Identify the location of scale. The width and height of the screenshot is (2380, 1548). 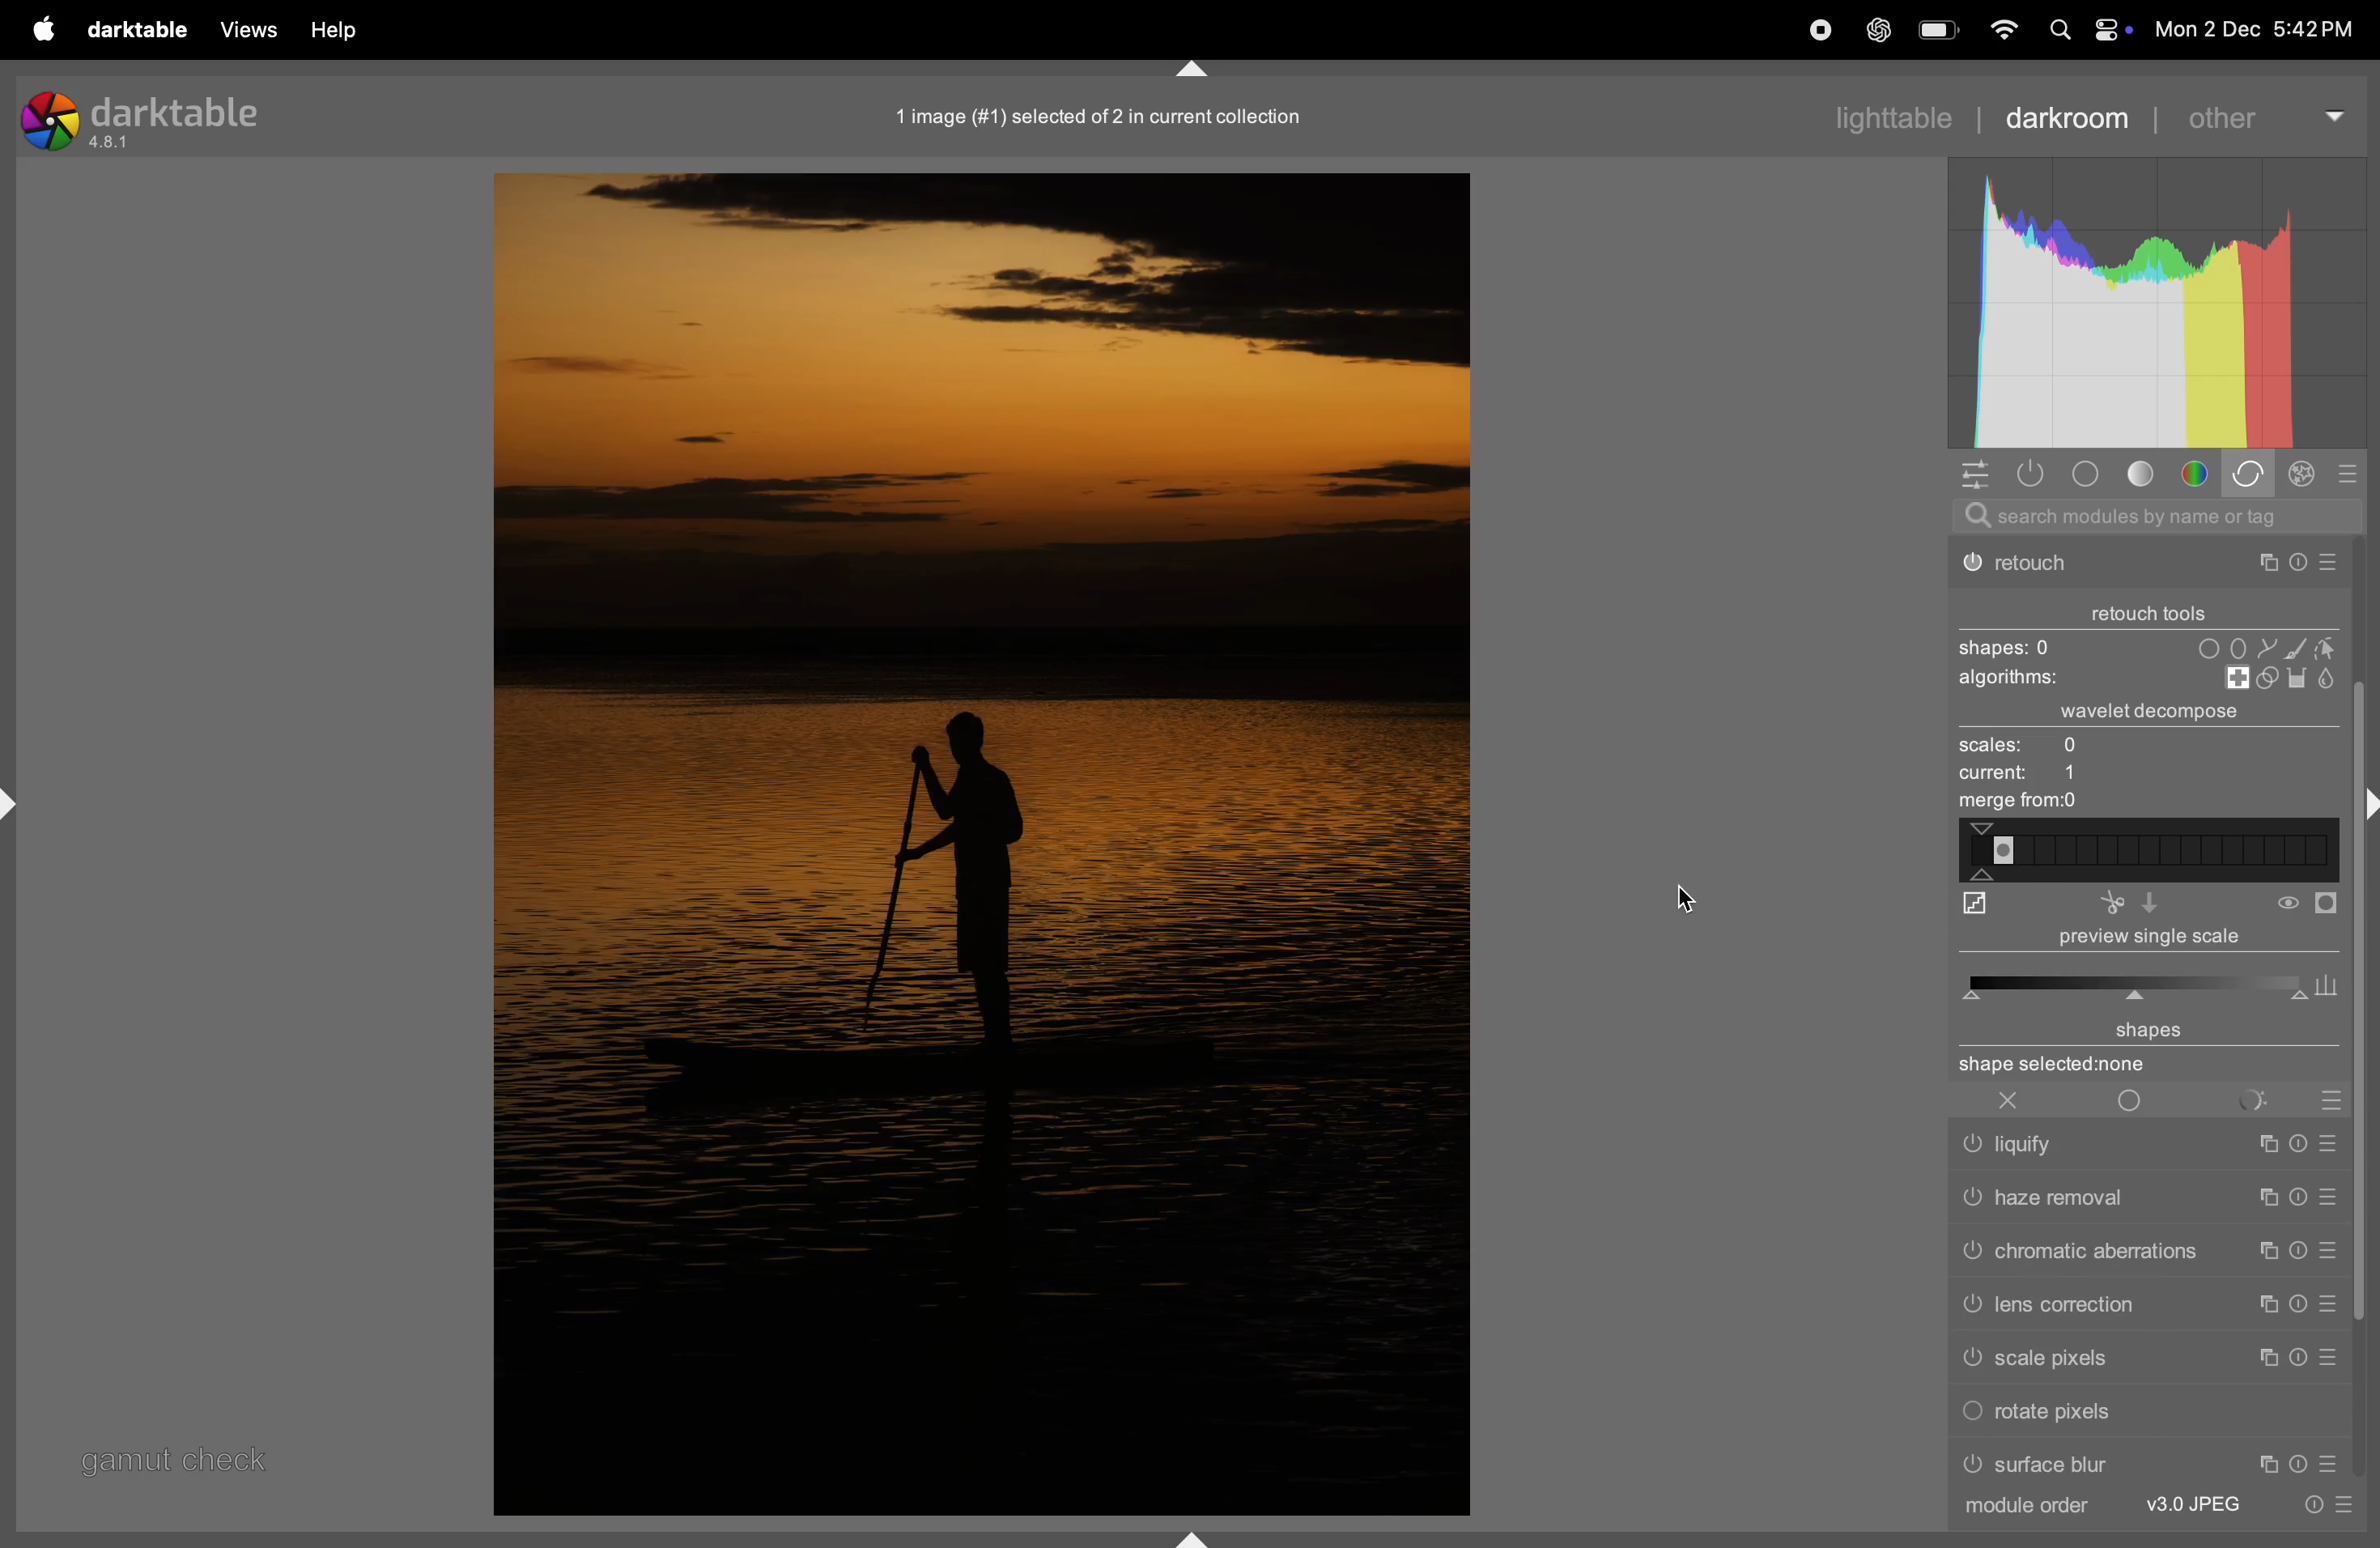
(2149, 850).